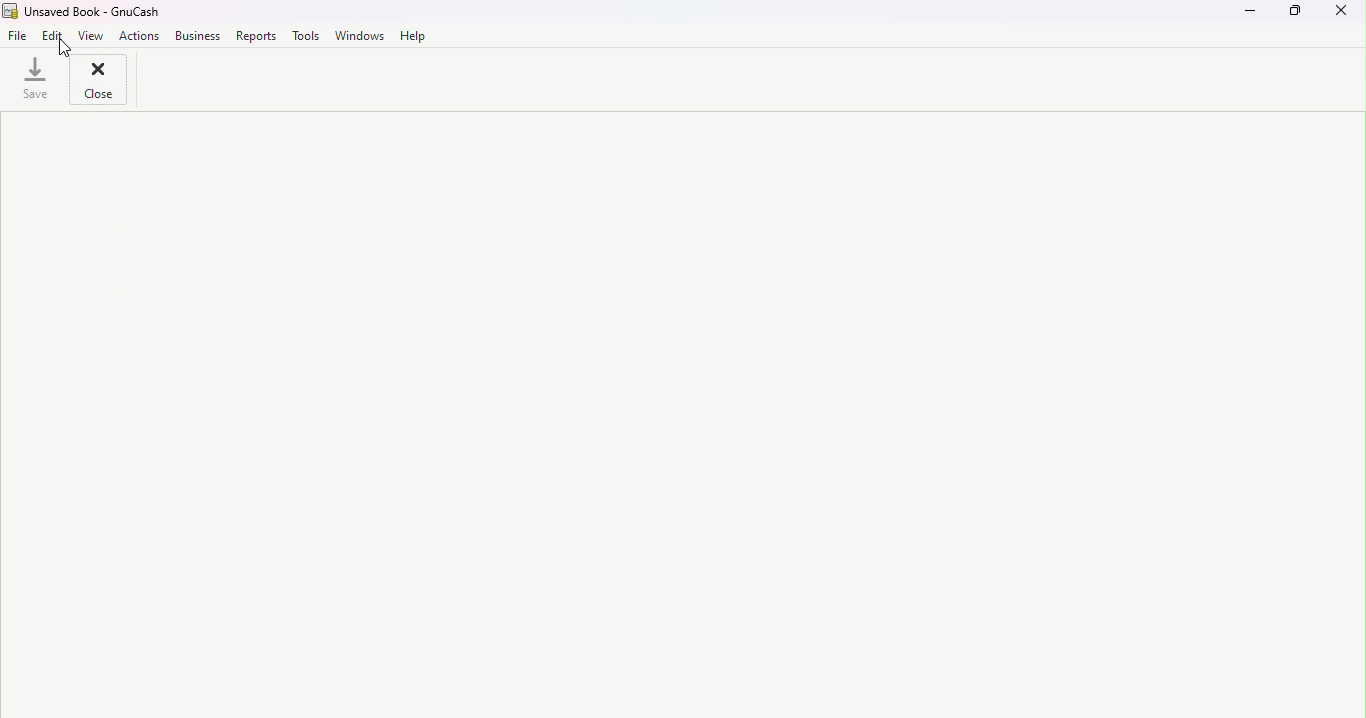 Image resolution: width=1366 pixels, height=718 pixels. Describe the element at coordinates (1248, 17) in the screenshot. I see `Minimize` at that location.